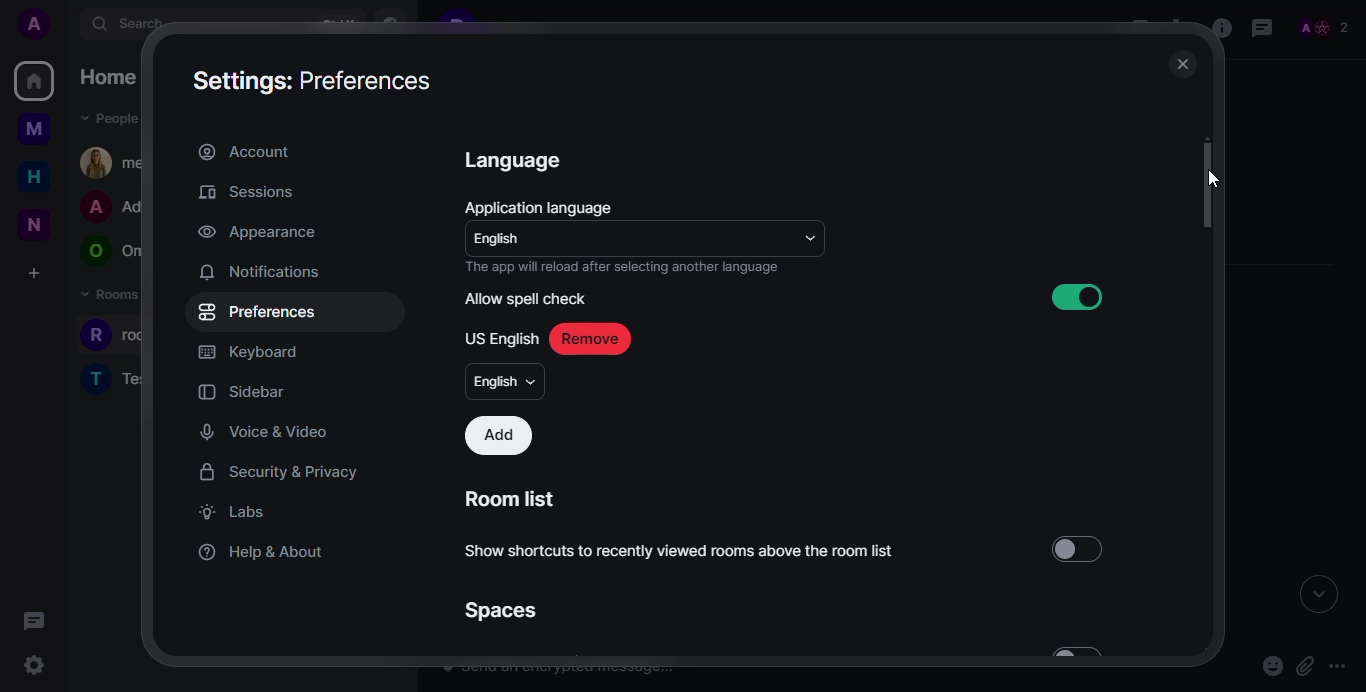 The height and width of the screenshot is (692, 1366). What do you see at coordinates (30, 222) in the screenshot?
I see `new` at bounding box center [30, 222].